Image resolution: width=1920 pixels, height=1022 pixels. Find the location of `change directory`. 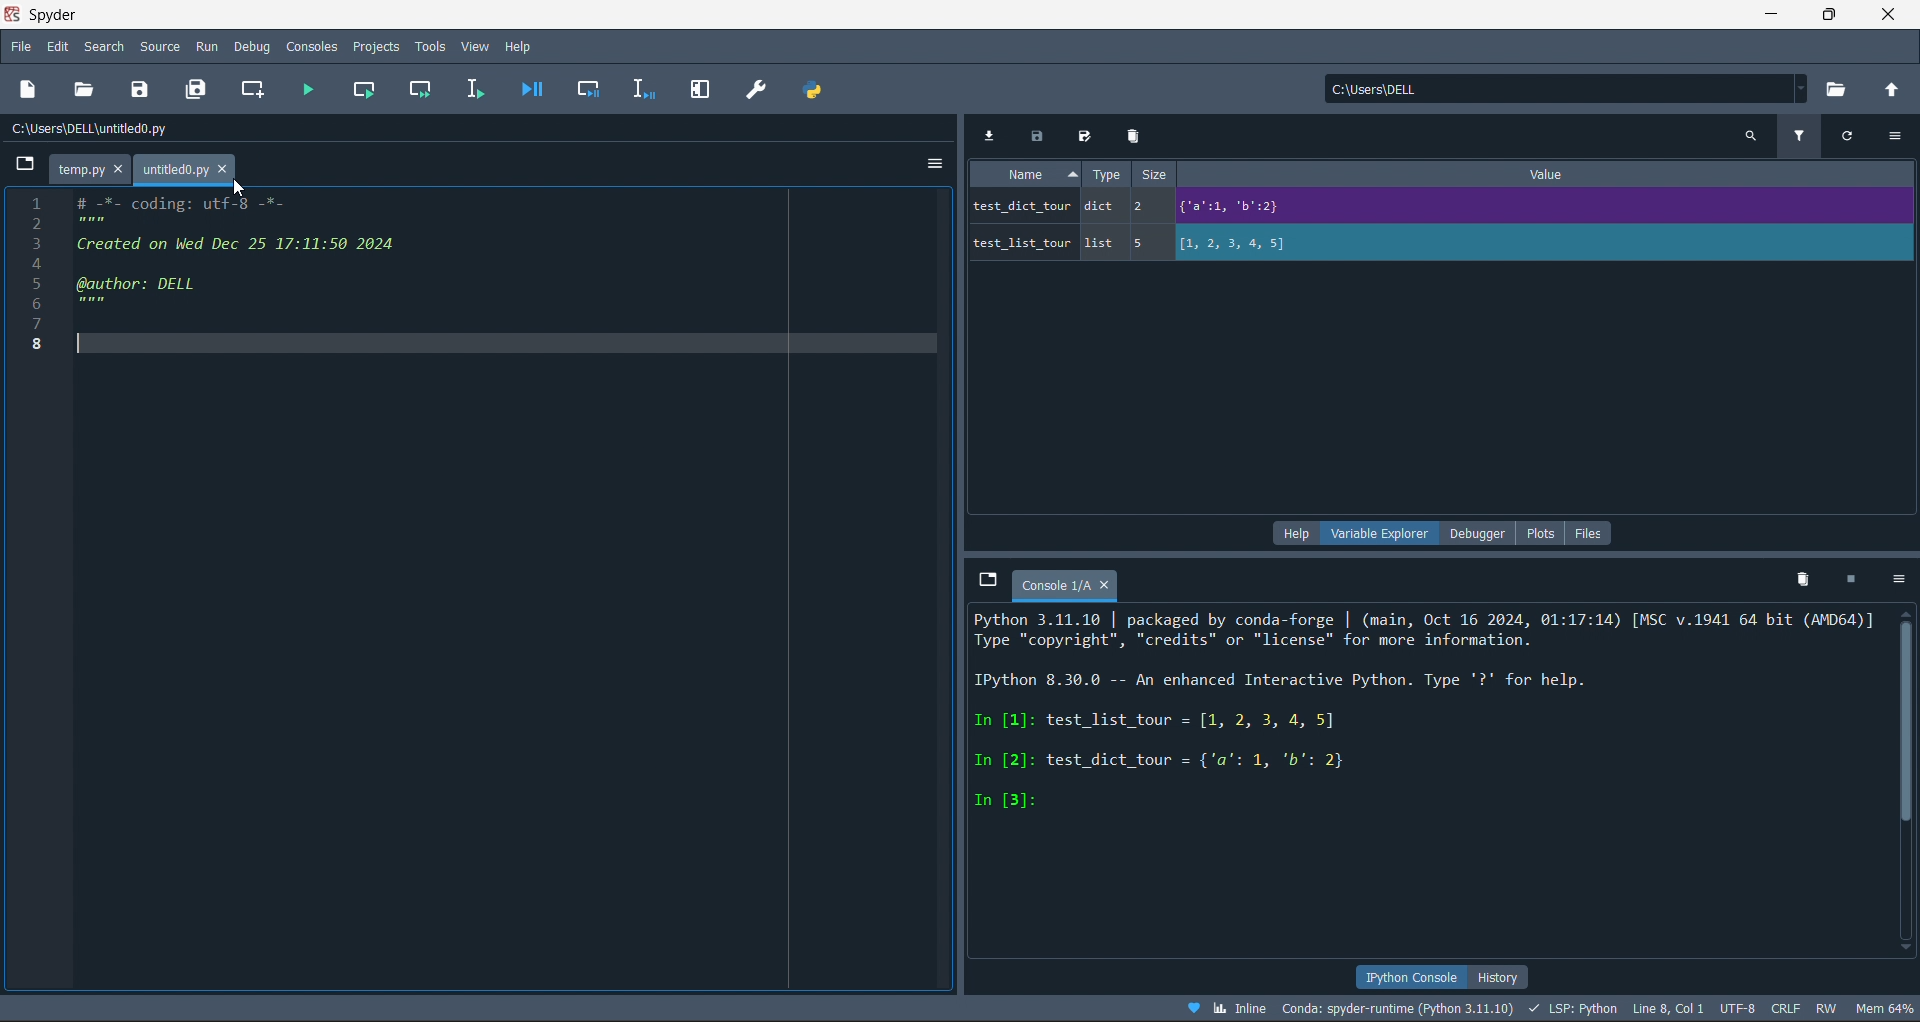

change directory is located at coordinates (1890, 91).